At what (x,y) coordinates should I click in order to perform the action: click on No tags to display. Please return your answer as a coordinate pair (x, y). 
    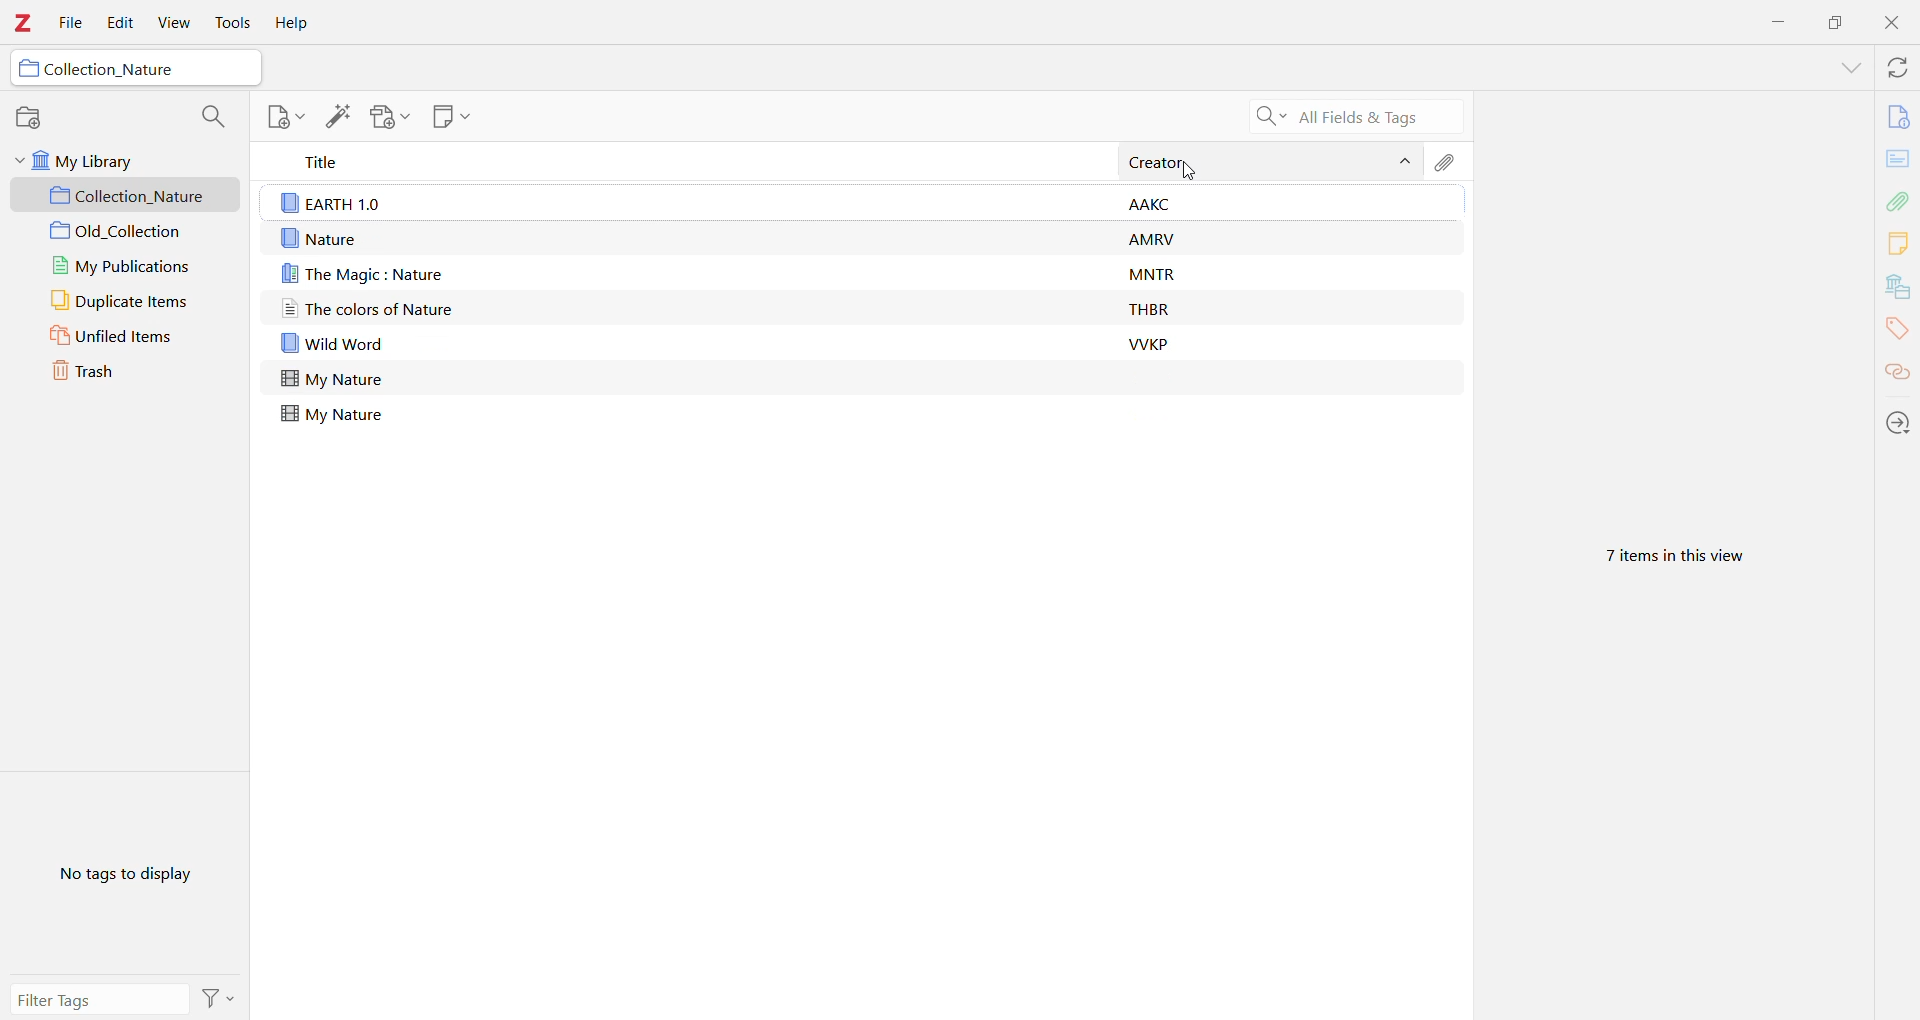
    Looking at the image, I should click on (131, 878).